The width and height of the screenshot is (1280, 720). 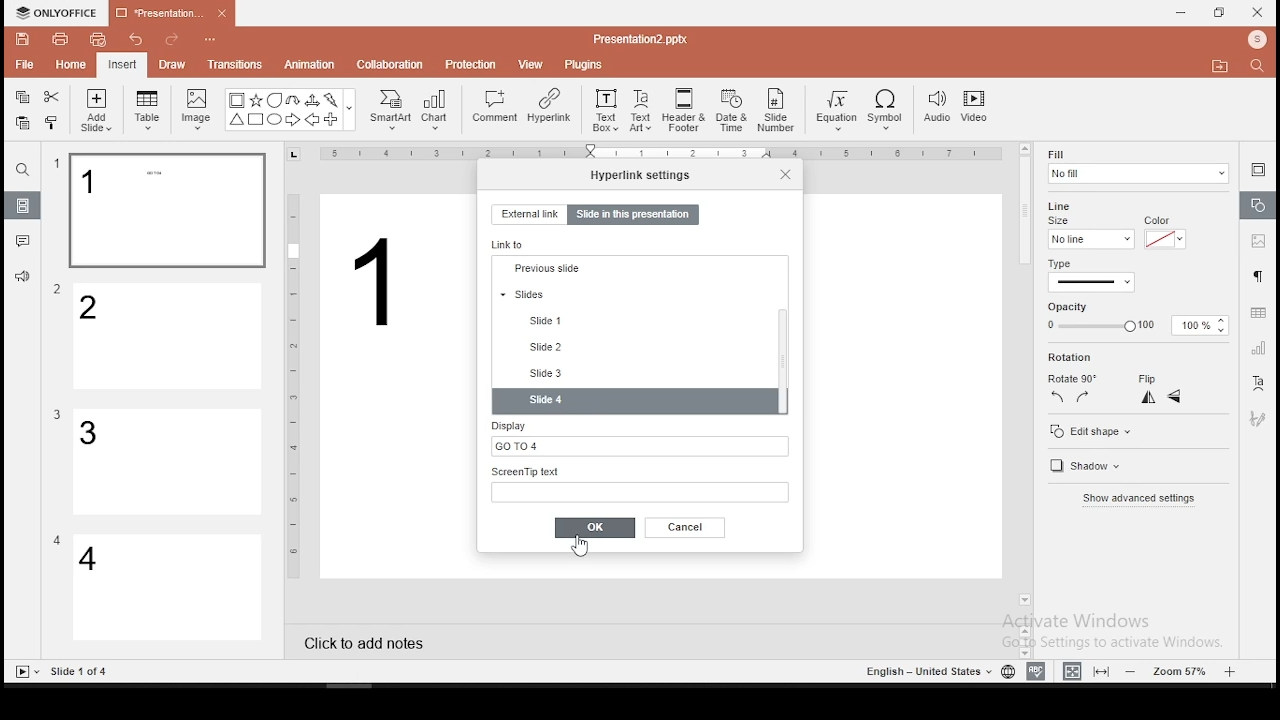 I want to click on shadow, so click(x=1082, y=468).